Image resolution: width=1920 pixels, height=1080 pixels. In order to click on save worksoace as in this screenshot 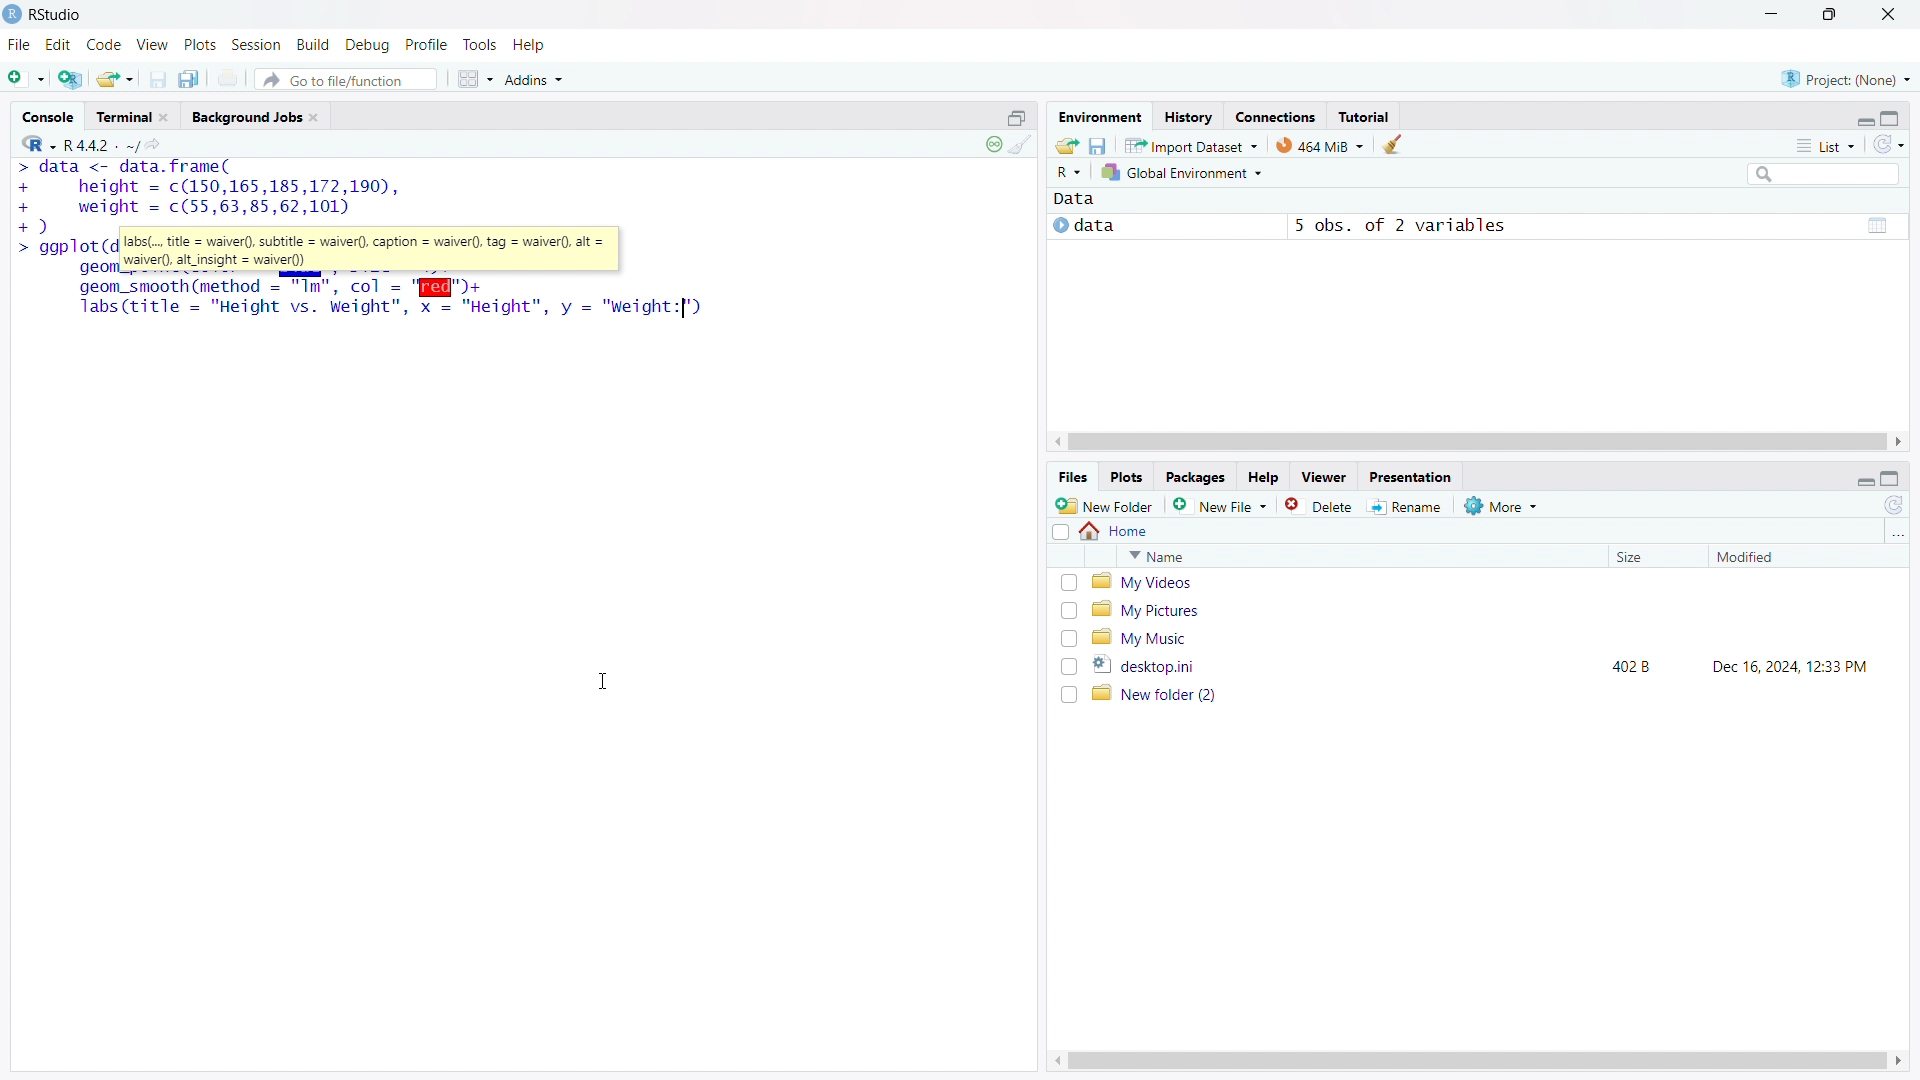, I will do `click(1099, 144)`.